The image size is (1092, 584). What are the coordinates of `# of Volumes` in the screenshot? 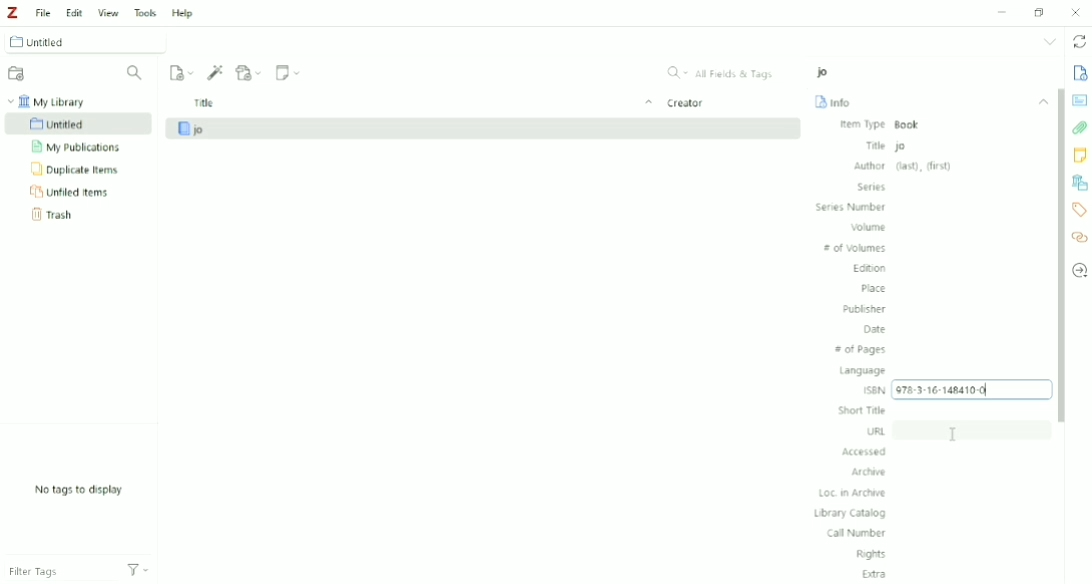 It's located at (856, 248).